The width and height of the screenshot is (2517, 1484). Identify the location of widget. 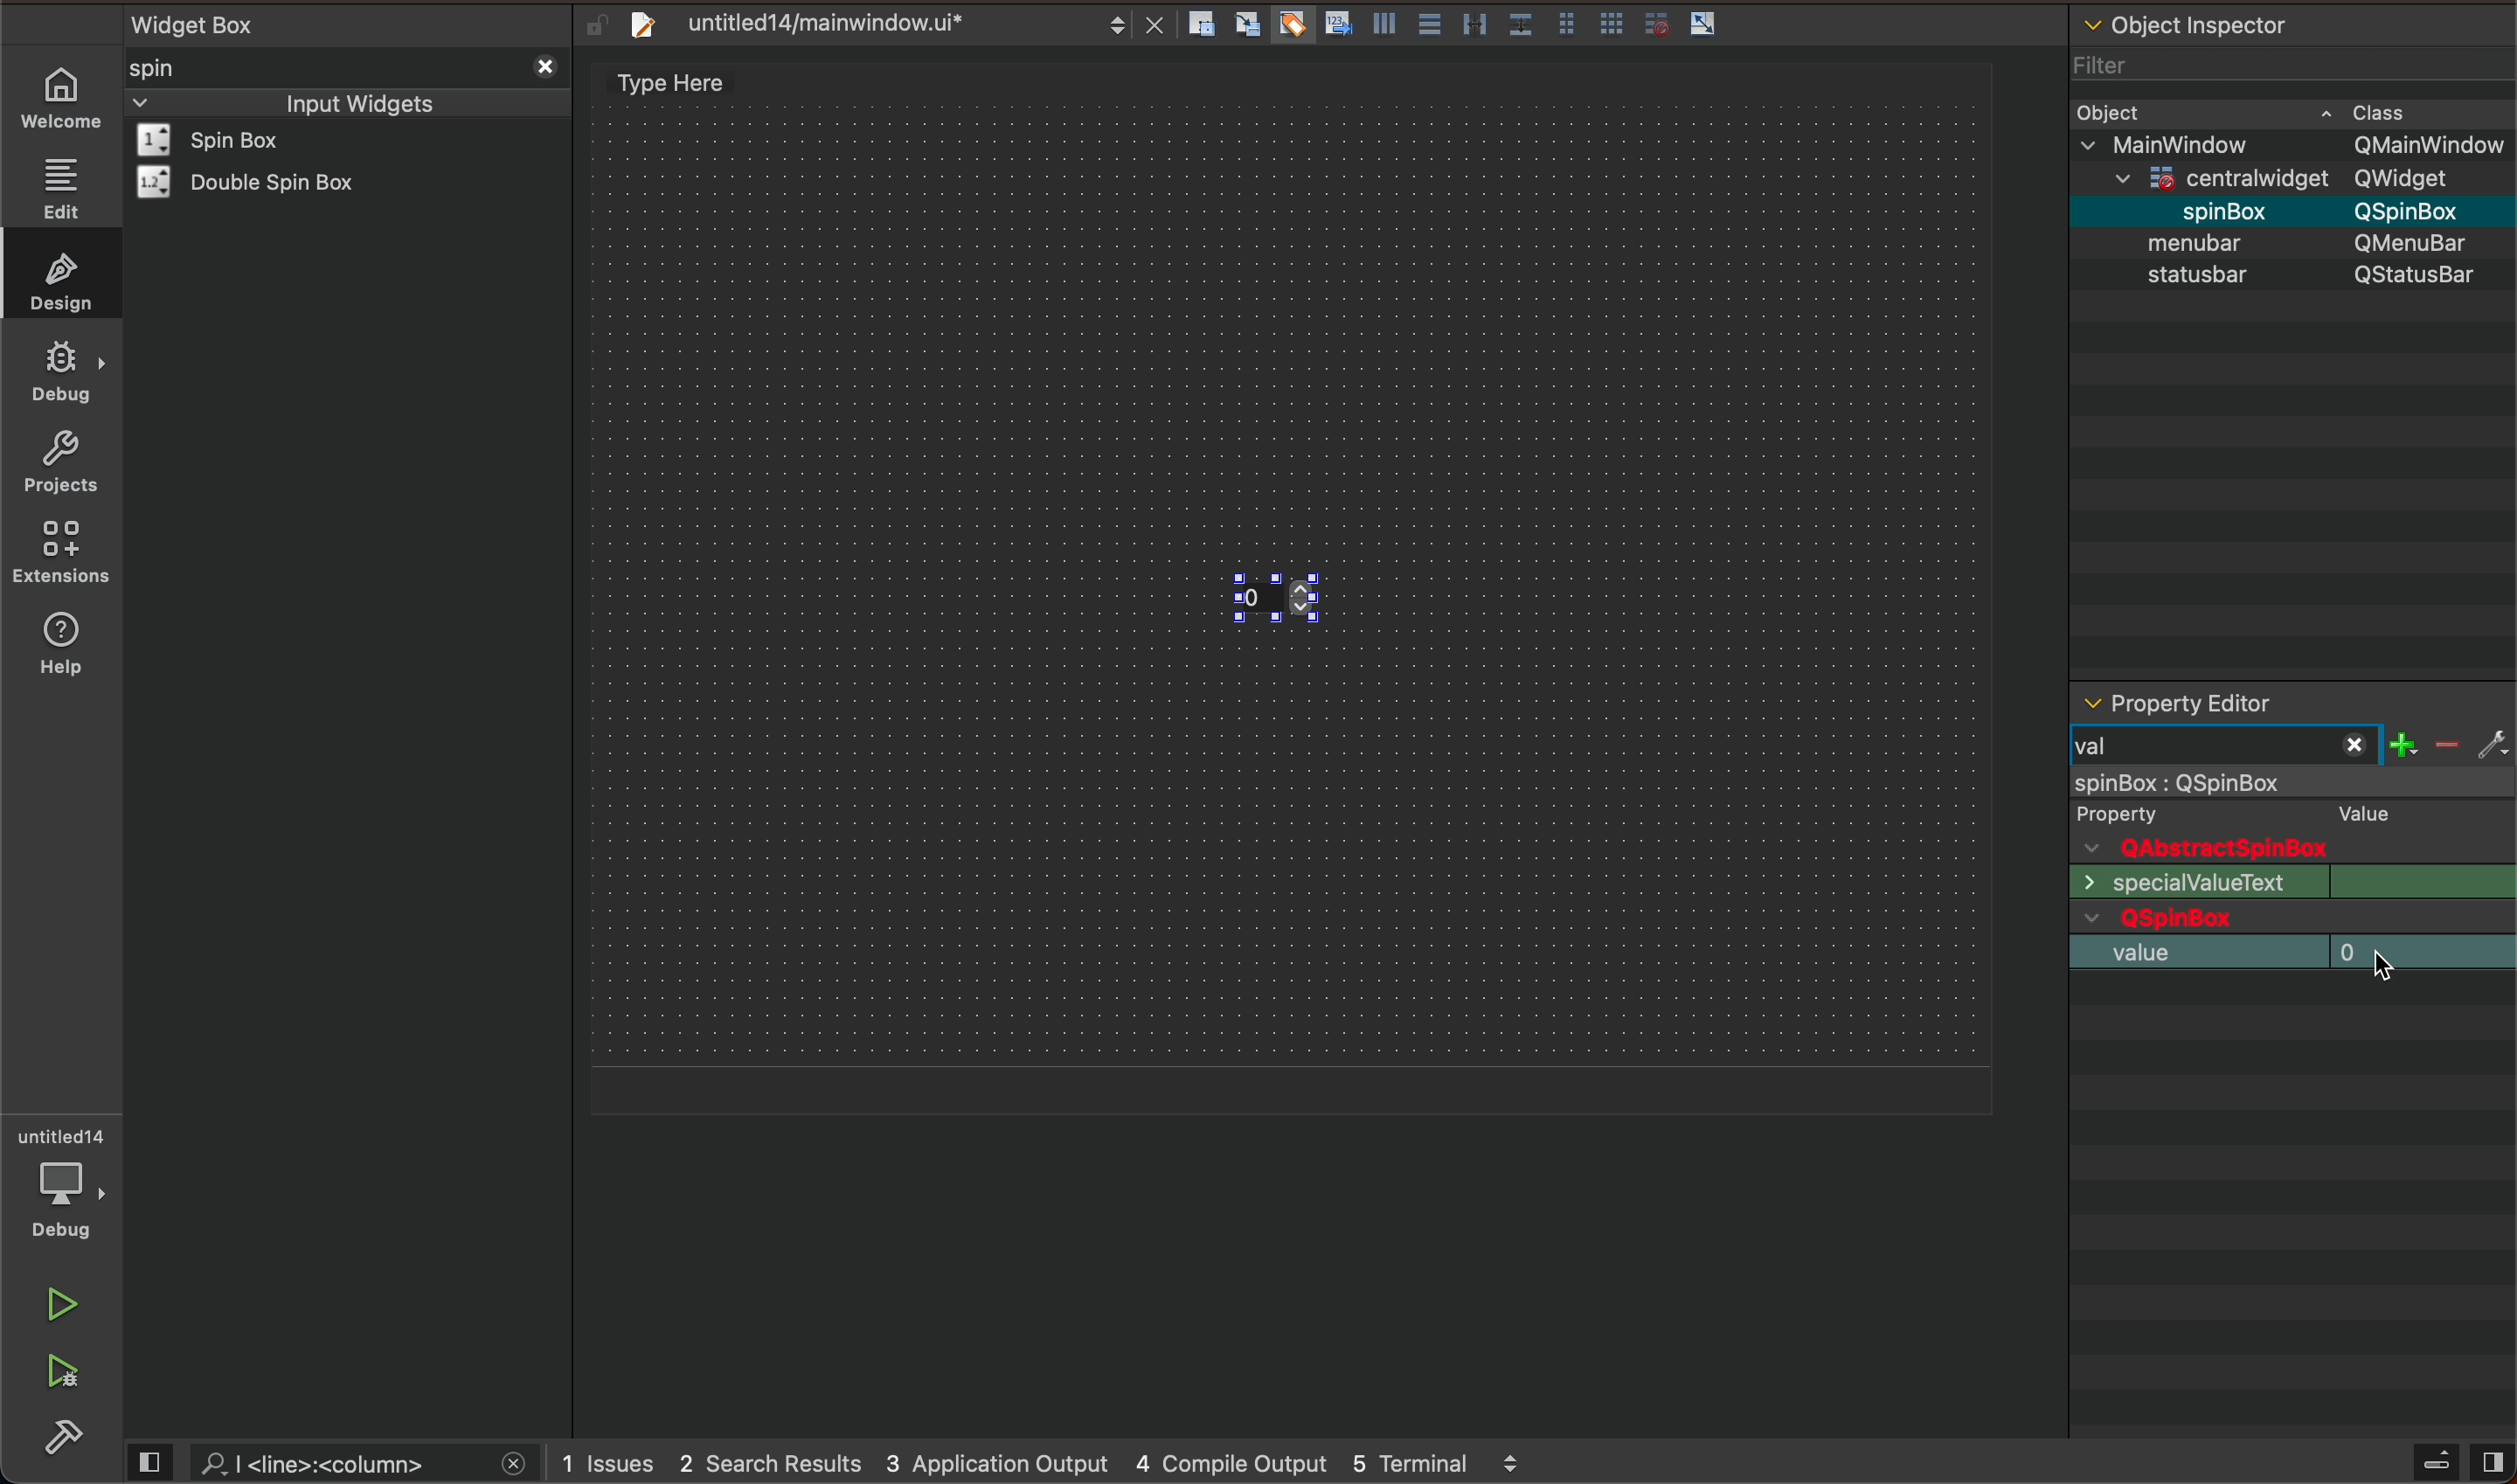
(236, 140).